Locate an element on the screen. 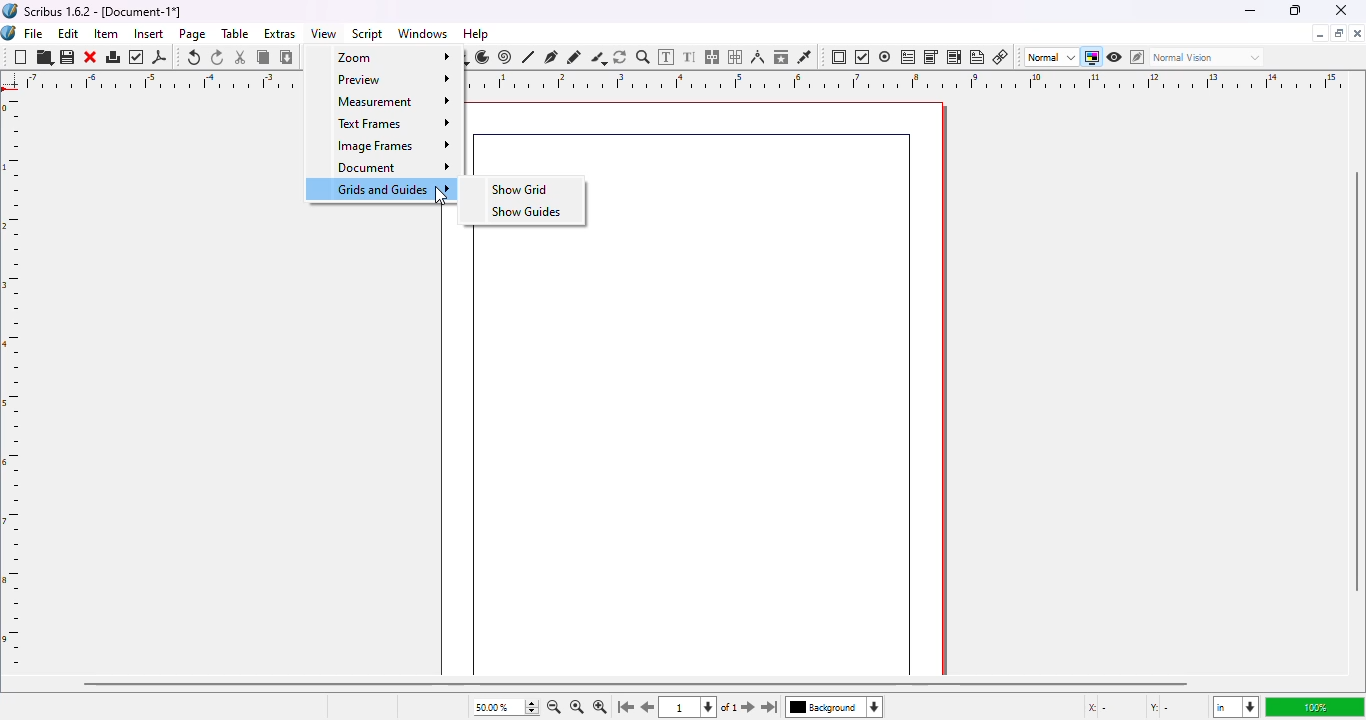 The height and width of the screenshot is (720, 1366). new is located at coordinates (20, 58).